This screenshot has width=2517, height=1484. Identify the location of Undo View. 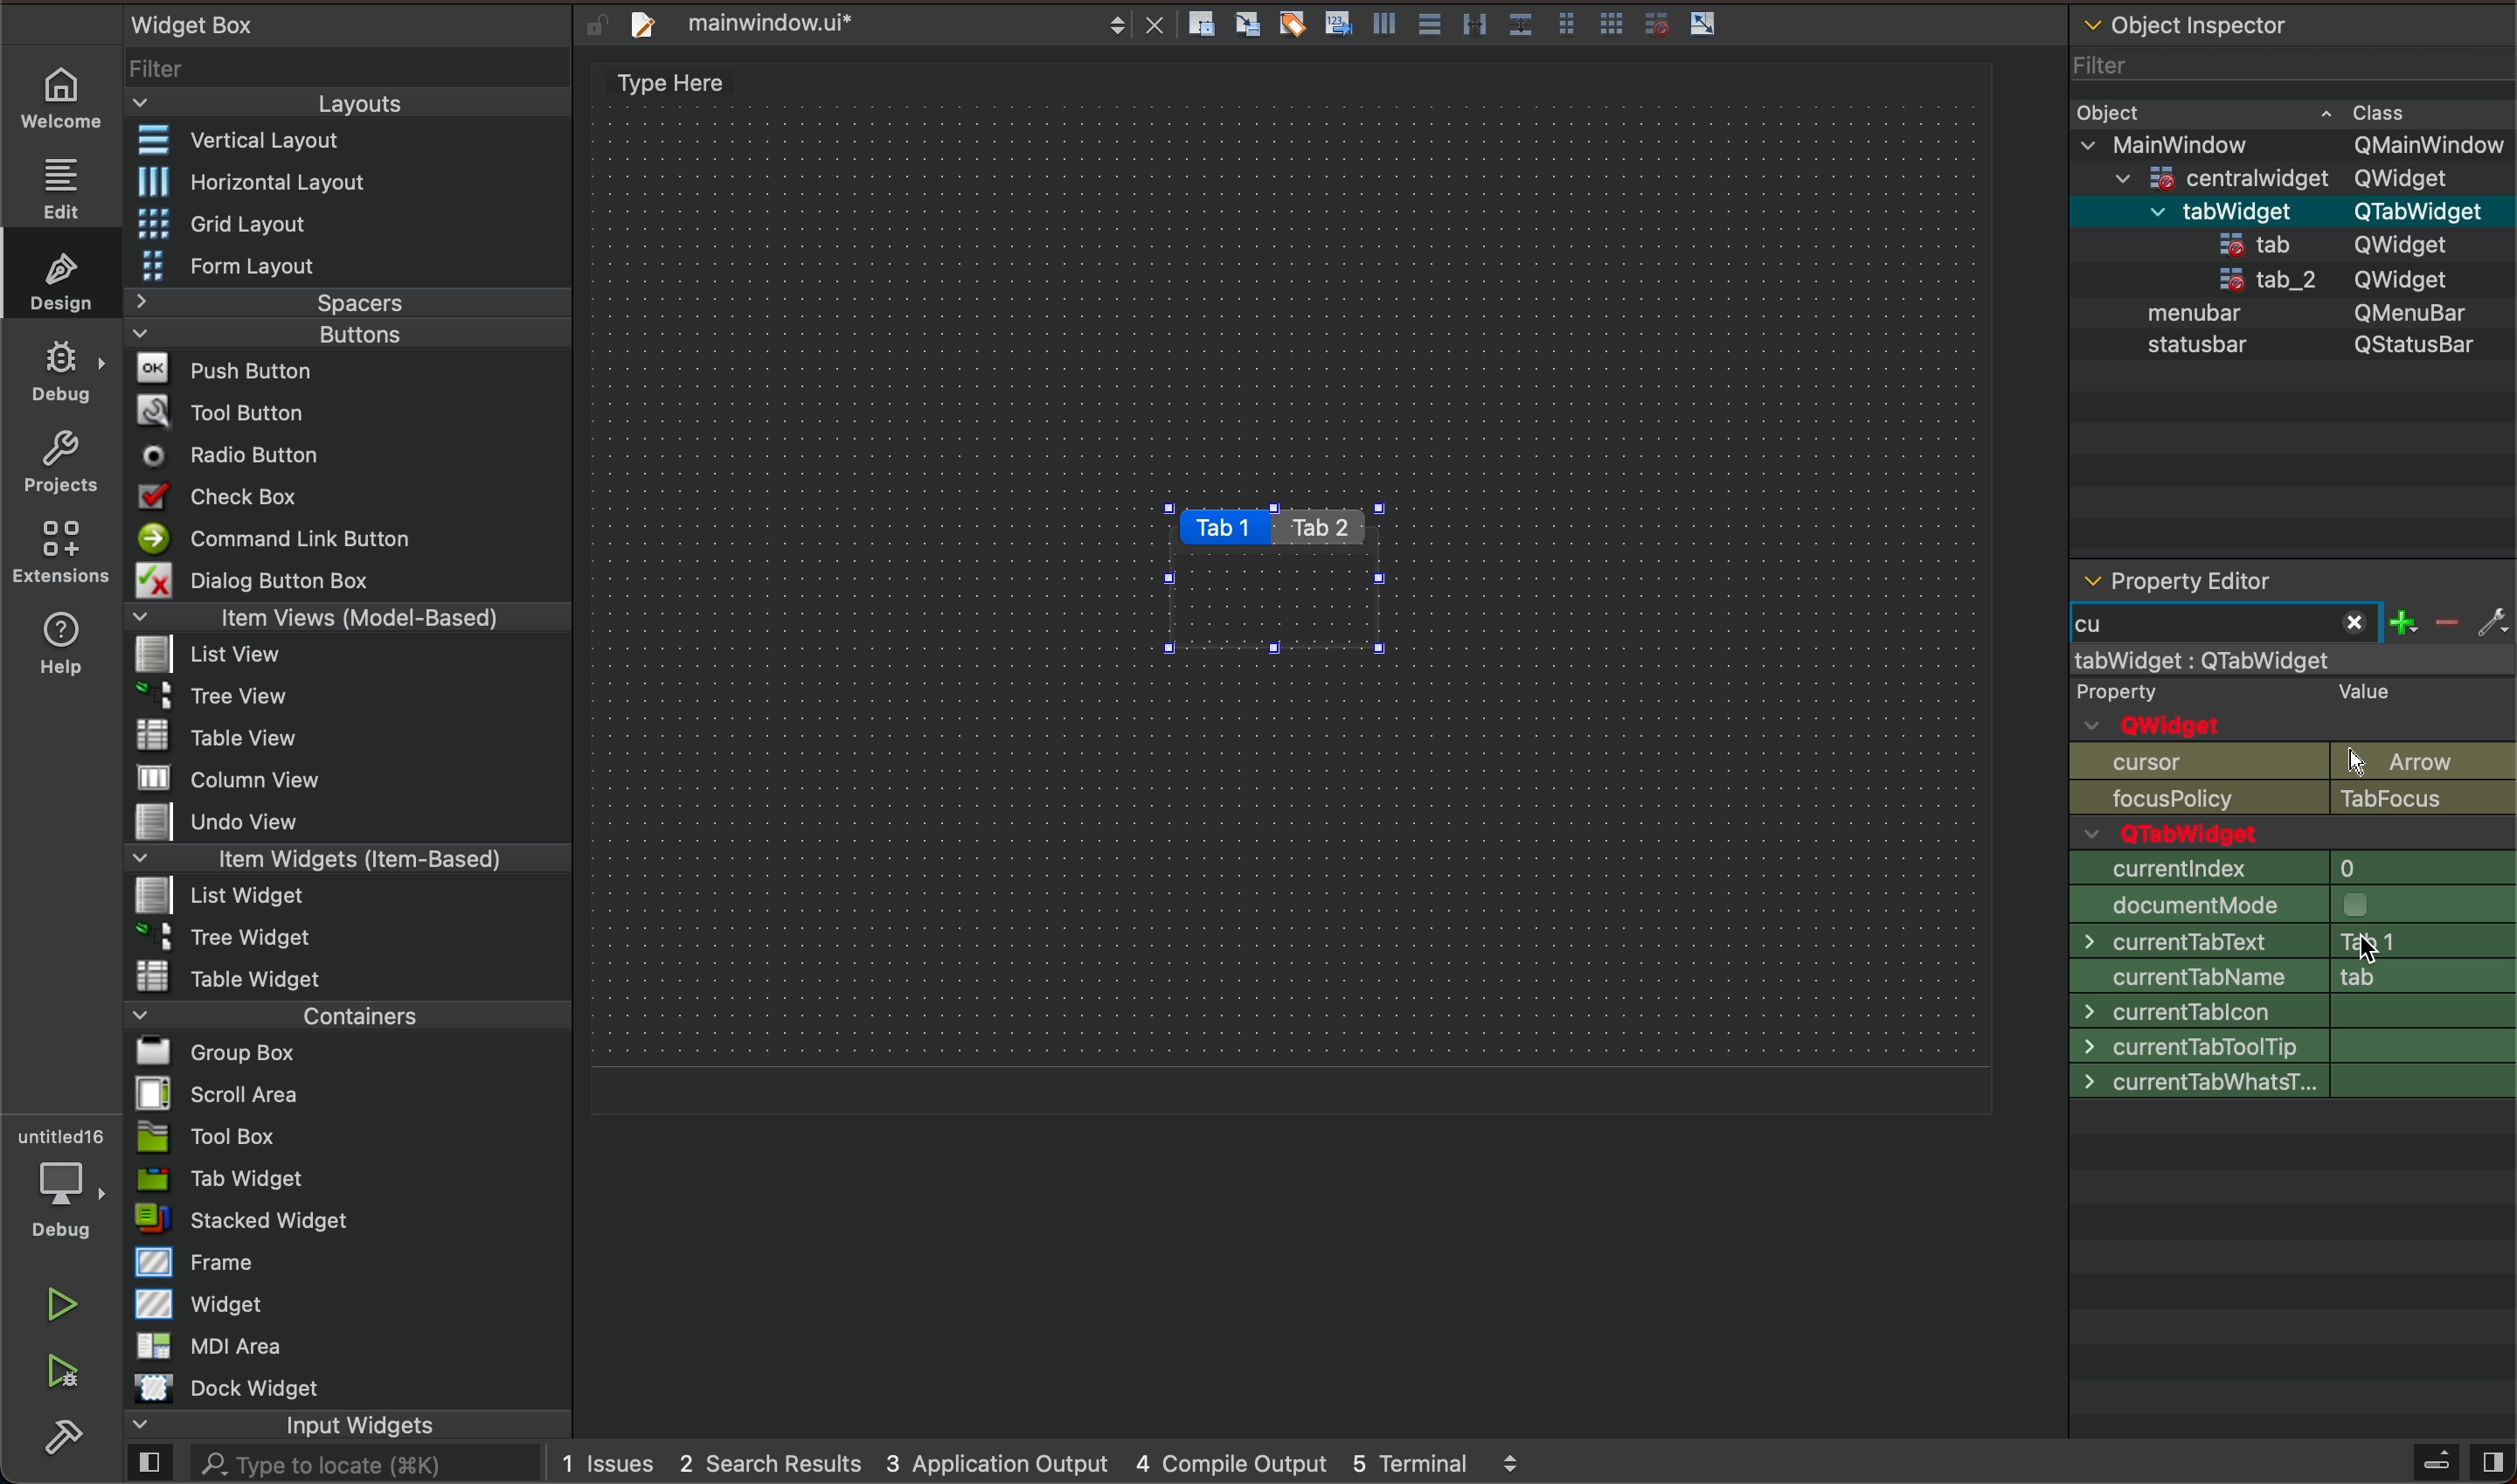
(207, 824).